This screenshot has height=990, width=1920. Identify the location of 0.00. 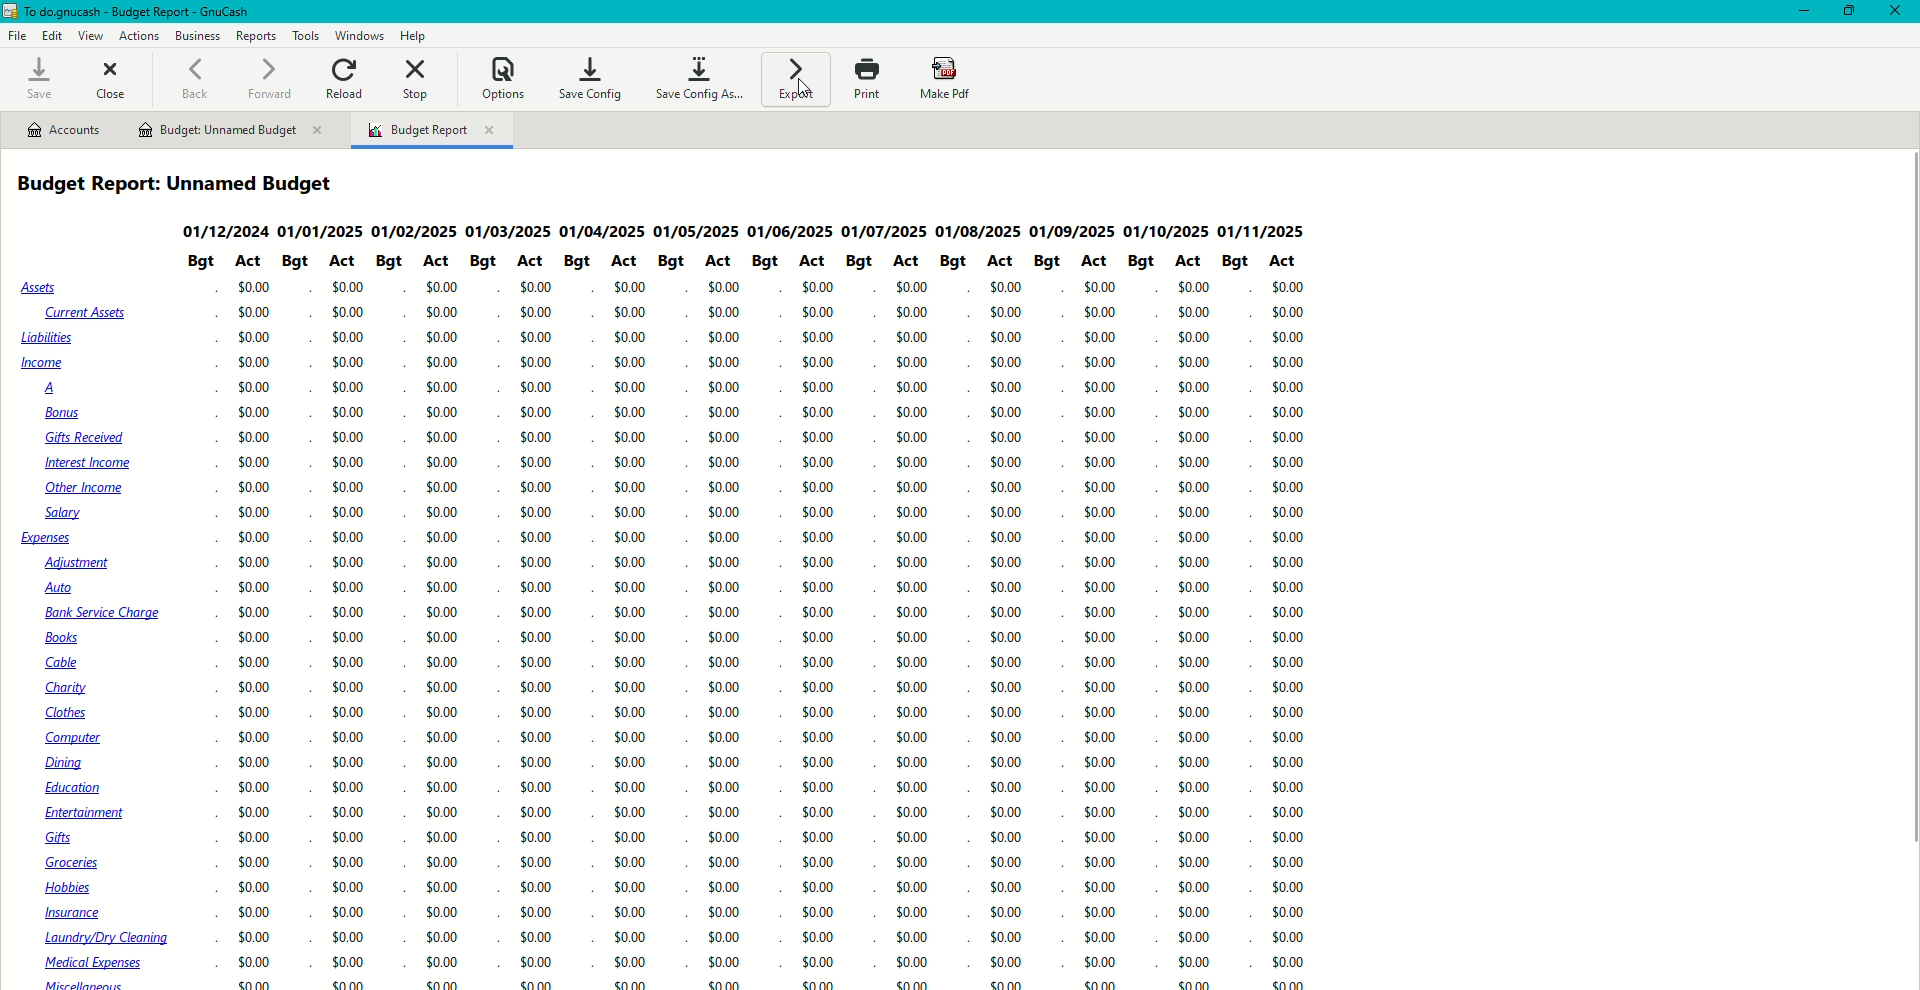
(254, 588).